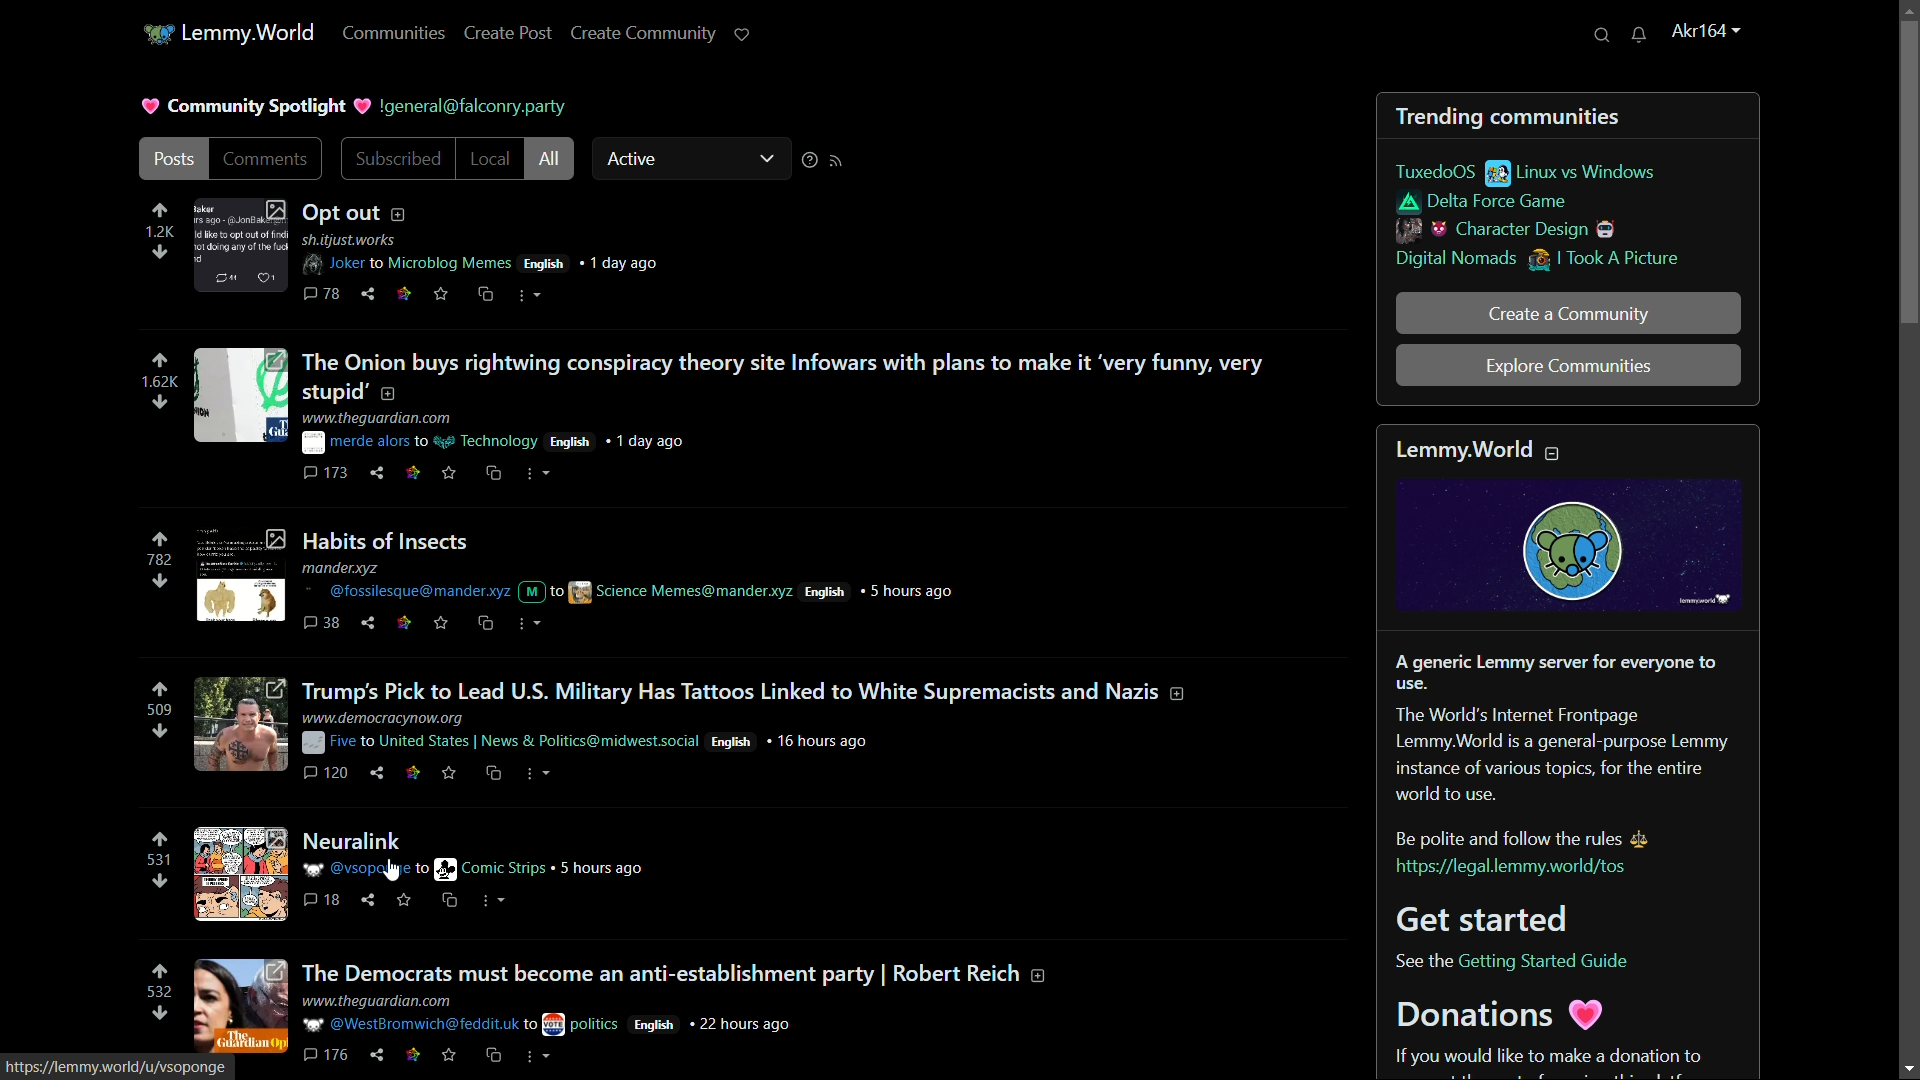  What do you see at coordinates (155, 36) in the screenshot?
I see `server icon` at bounding box center [155, 36].